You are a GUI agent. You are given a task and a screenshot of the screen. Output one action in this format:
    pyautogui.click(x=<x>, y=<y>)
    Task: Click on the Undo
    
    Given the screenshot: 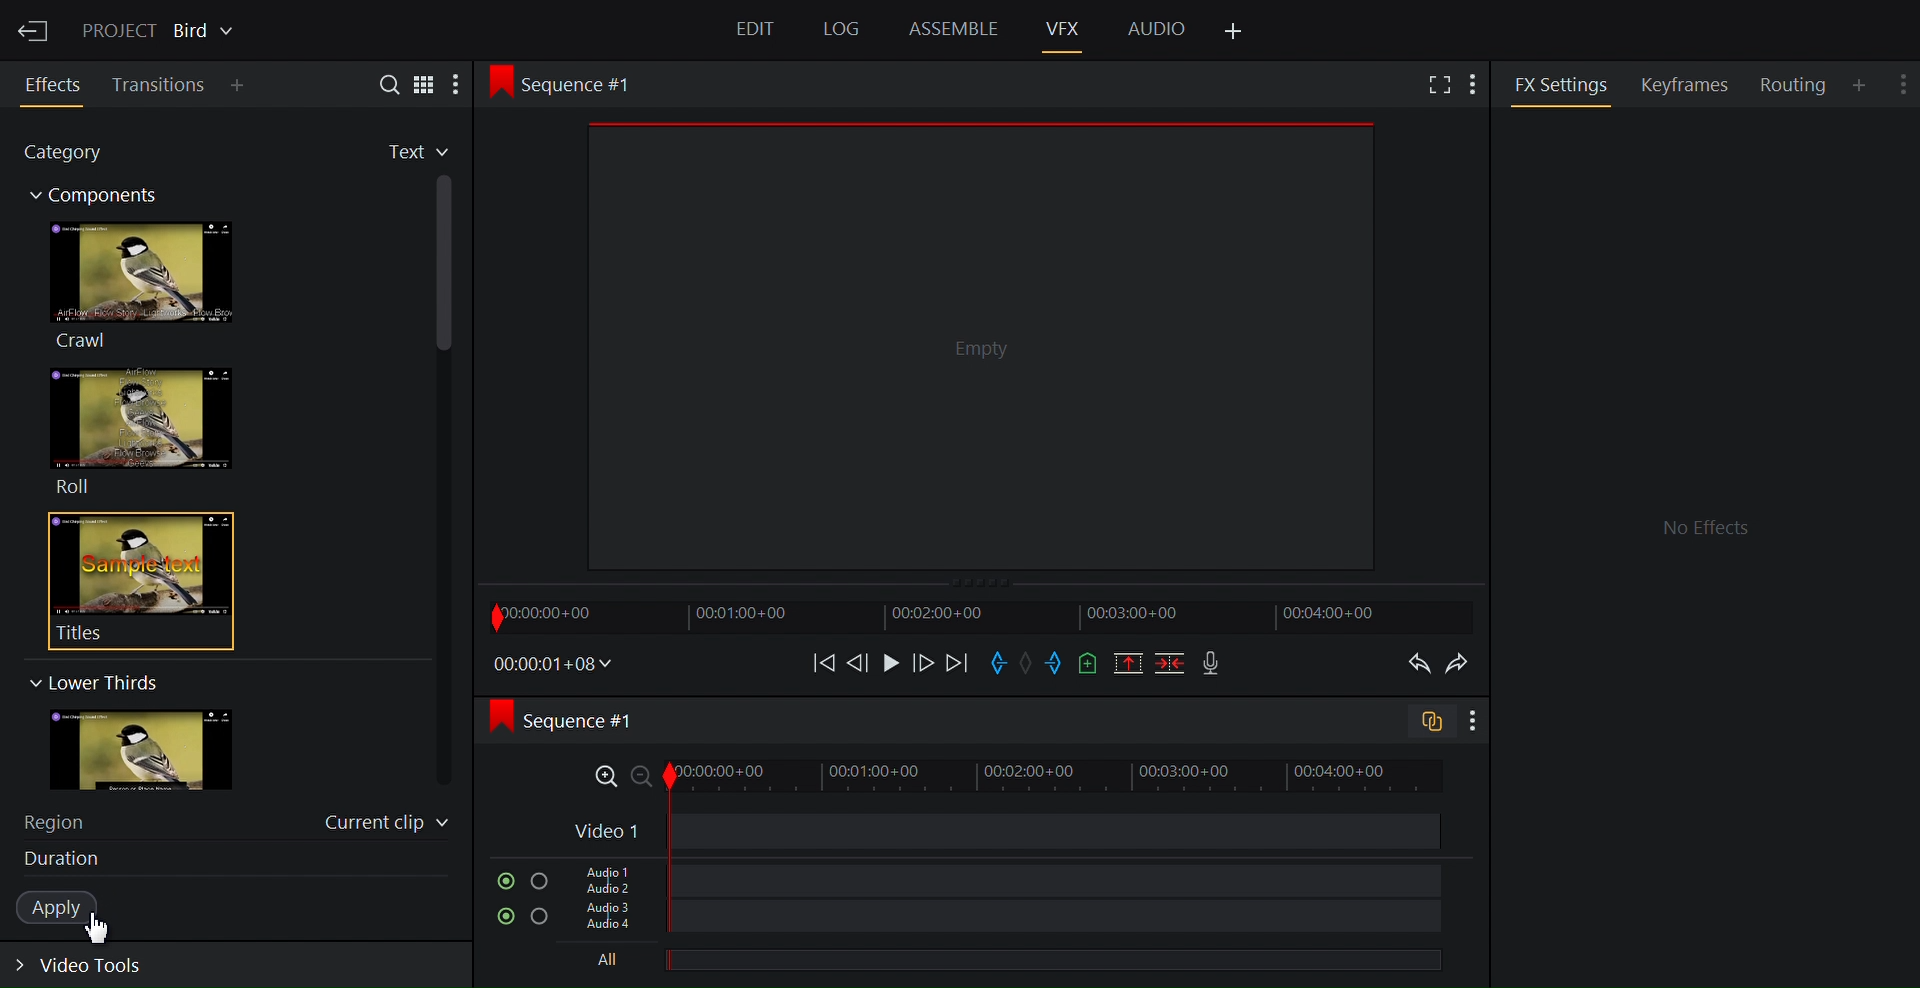 What is the action you would take?
    pyautogui.click(x=1414, y=664)
    